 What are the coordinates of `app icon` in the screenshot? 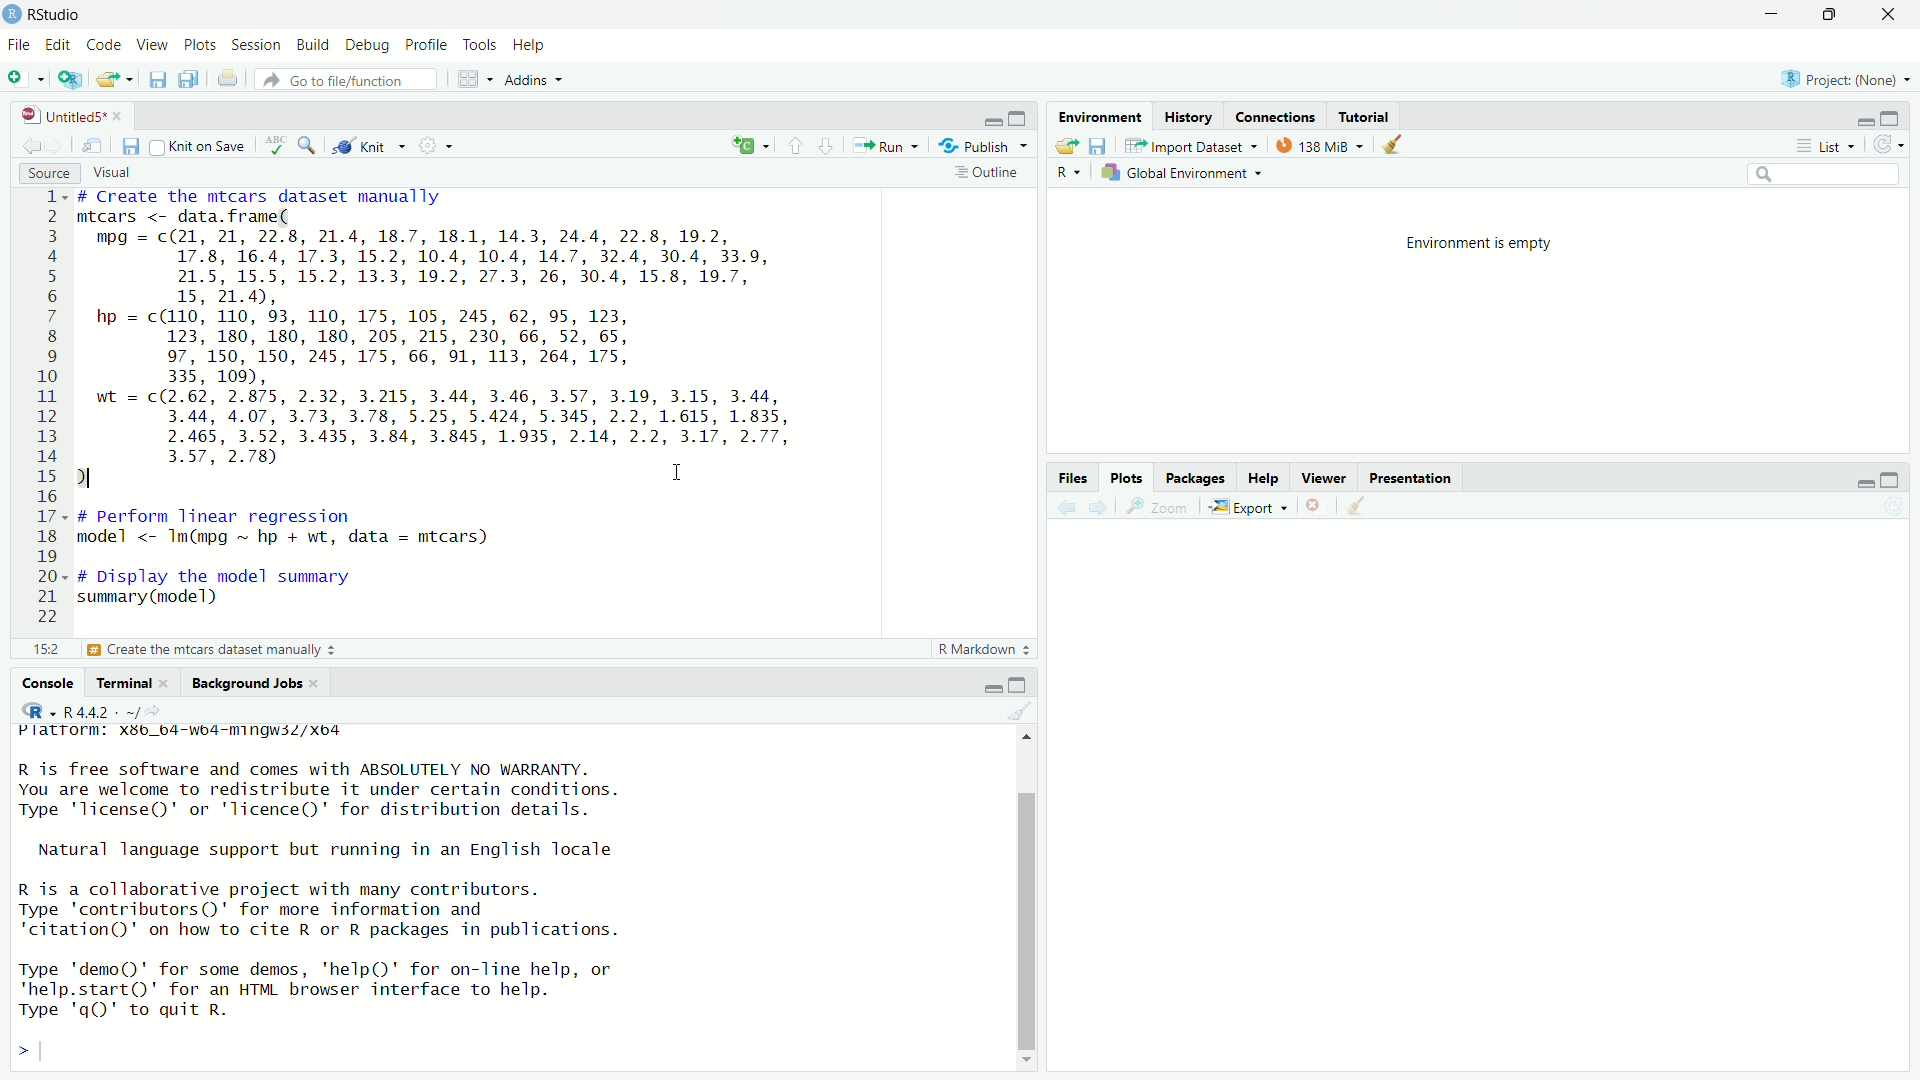 It's located at (12, 14).